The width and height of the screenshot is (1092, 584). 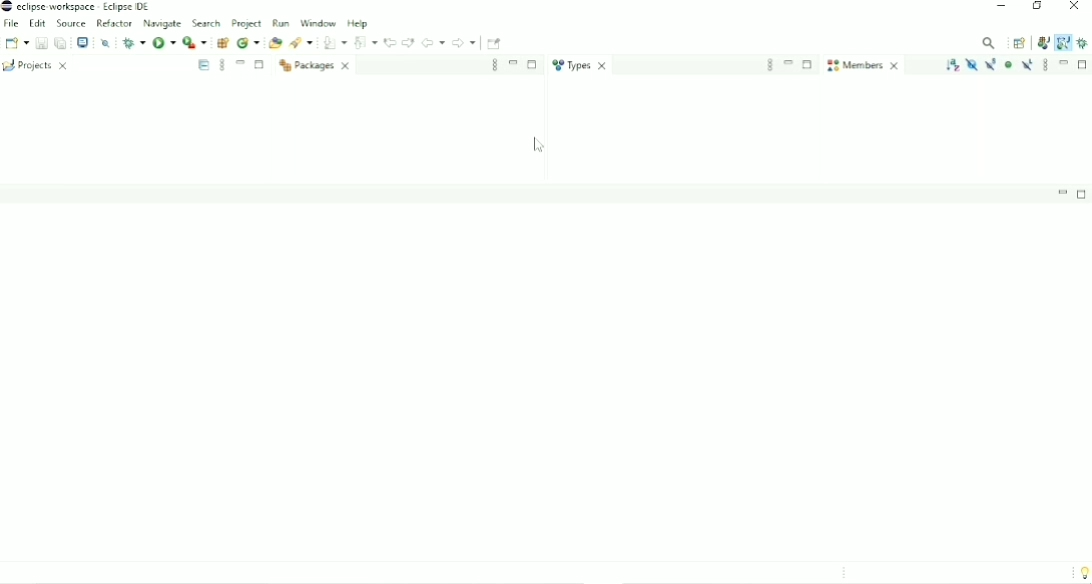 I want to click on Pin Editor, so click(x=495, y=43).